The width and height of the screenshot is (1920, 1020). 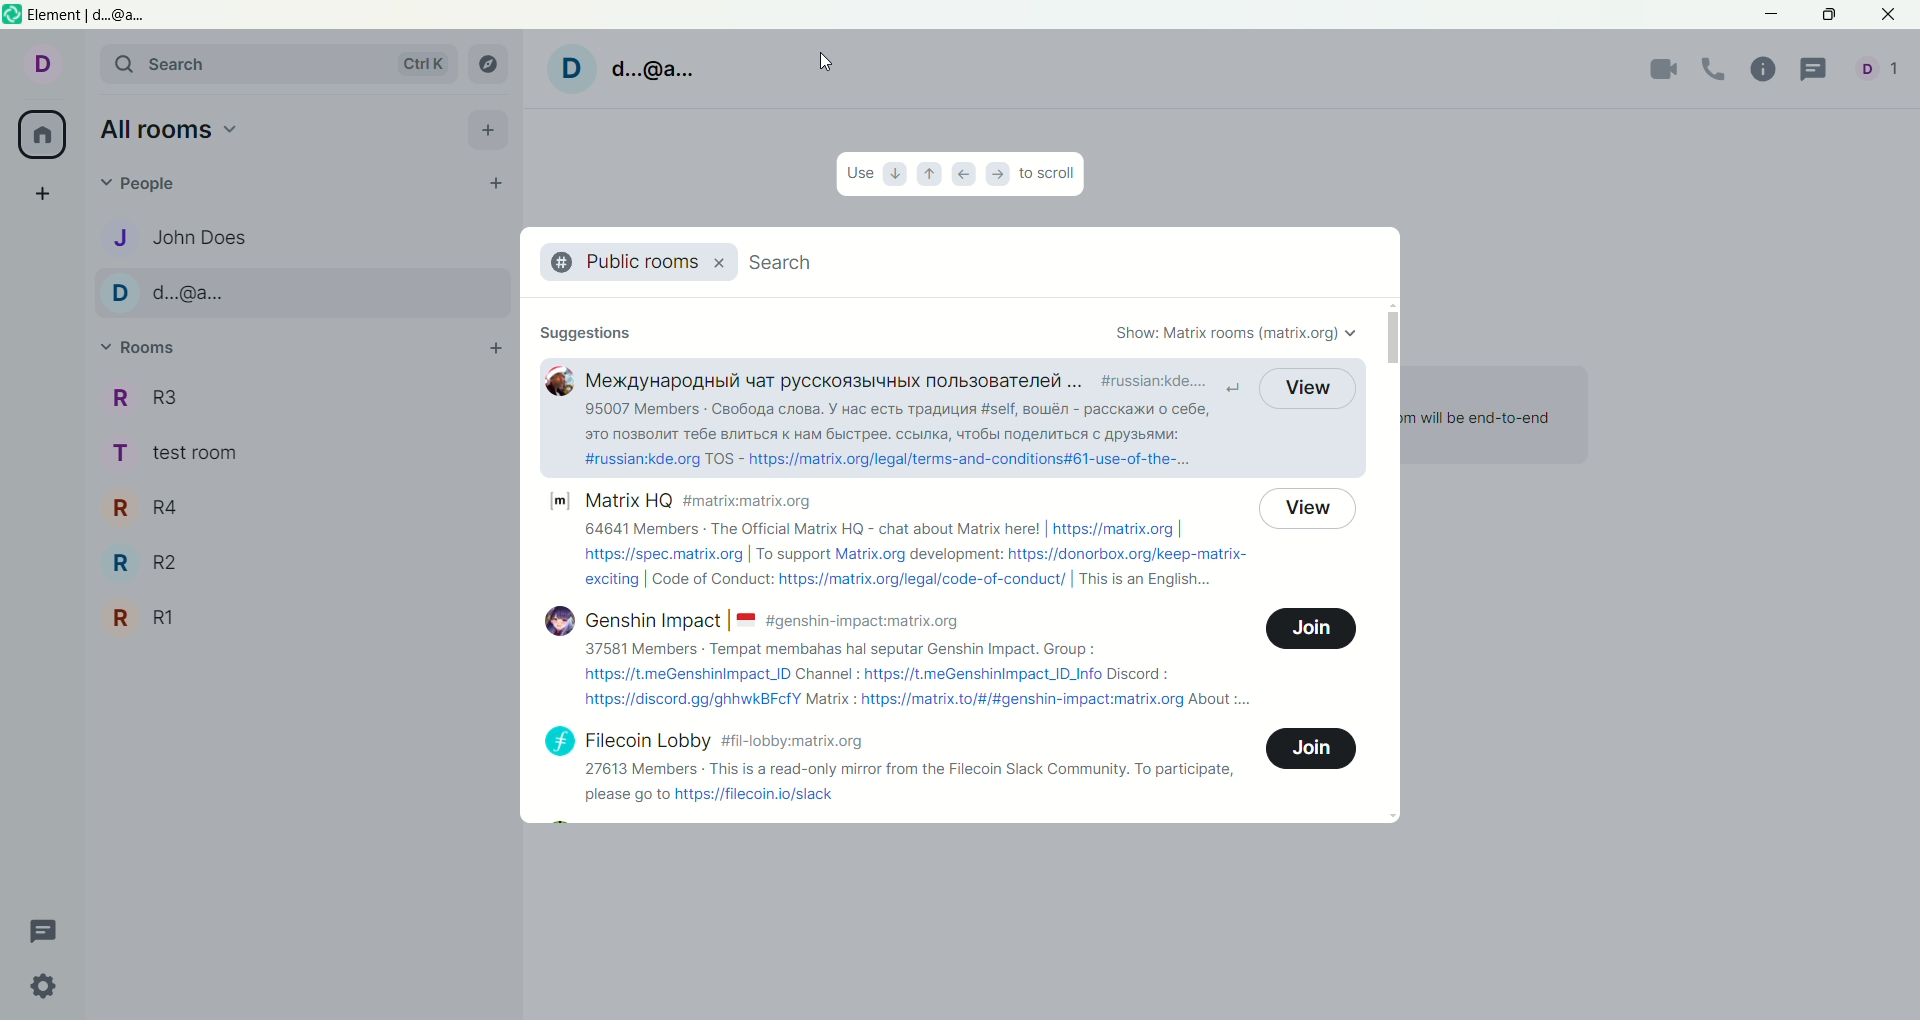 What do you see at coordinates (897, 422) in the screenshot?
I see `Room description written in Russian` at bounding box center [897, 422].